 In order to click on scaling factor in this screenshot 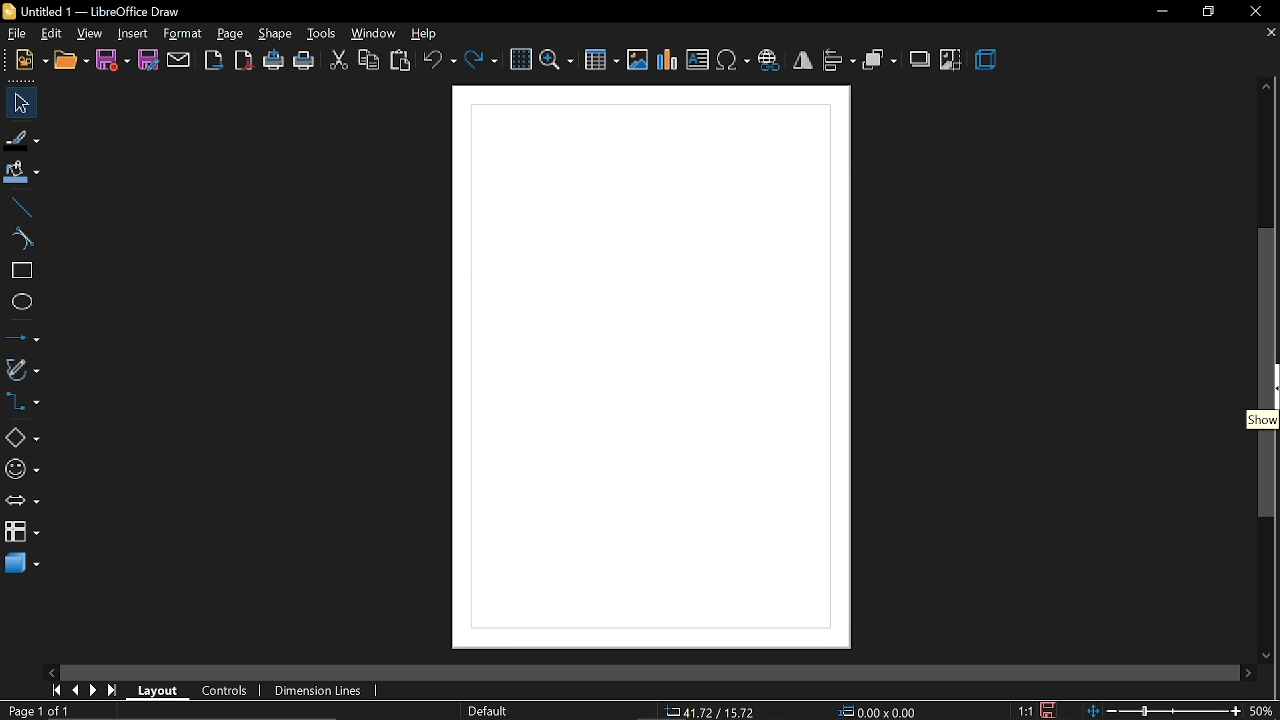, I will do `click(1025, 710)`.